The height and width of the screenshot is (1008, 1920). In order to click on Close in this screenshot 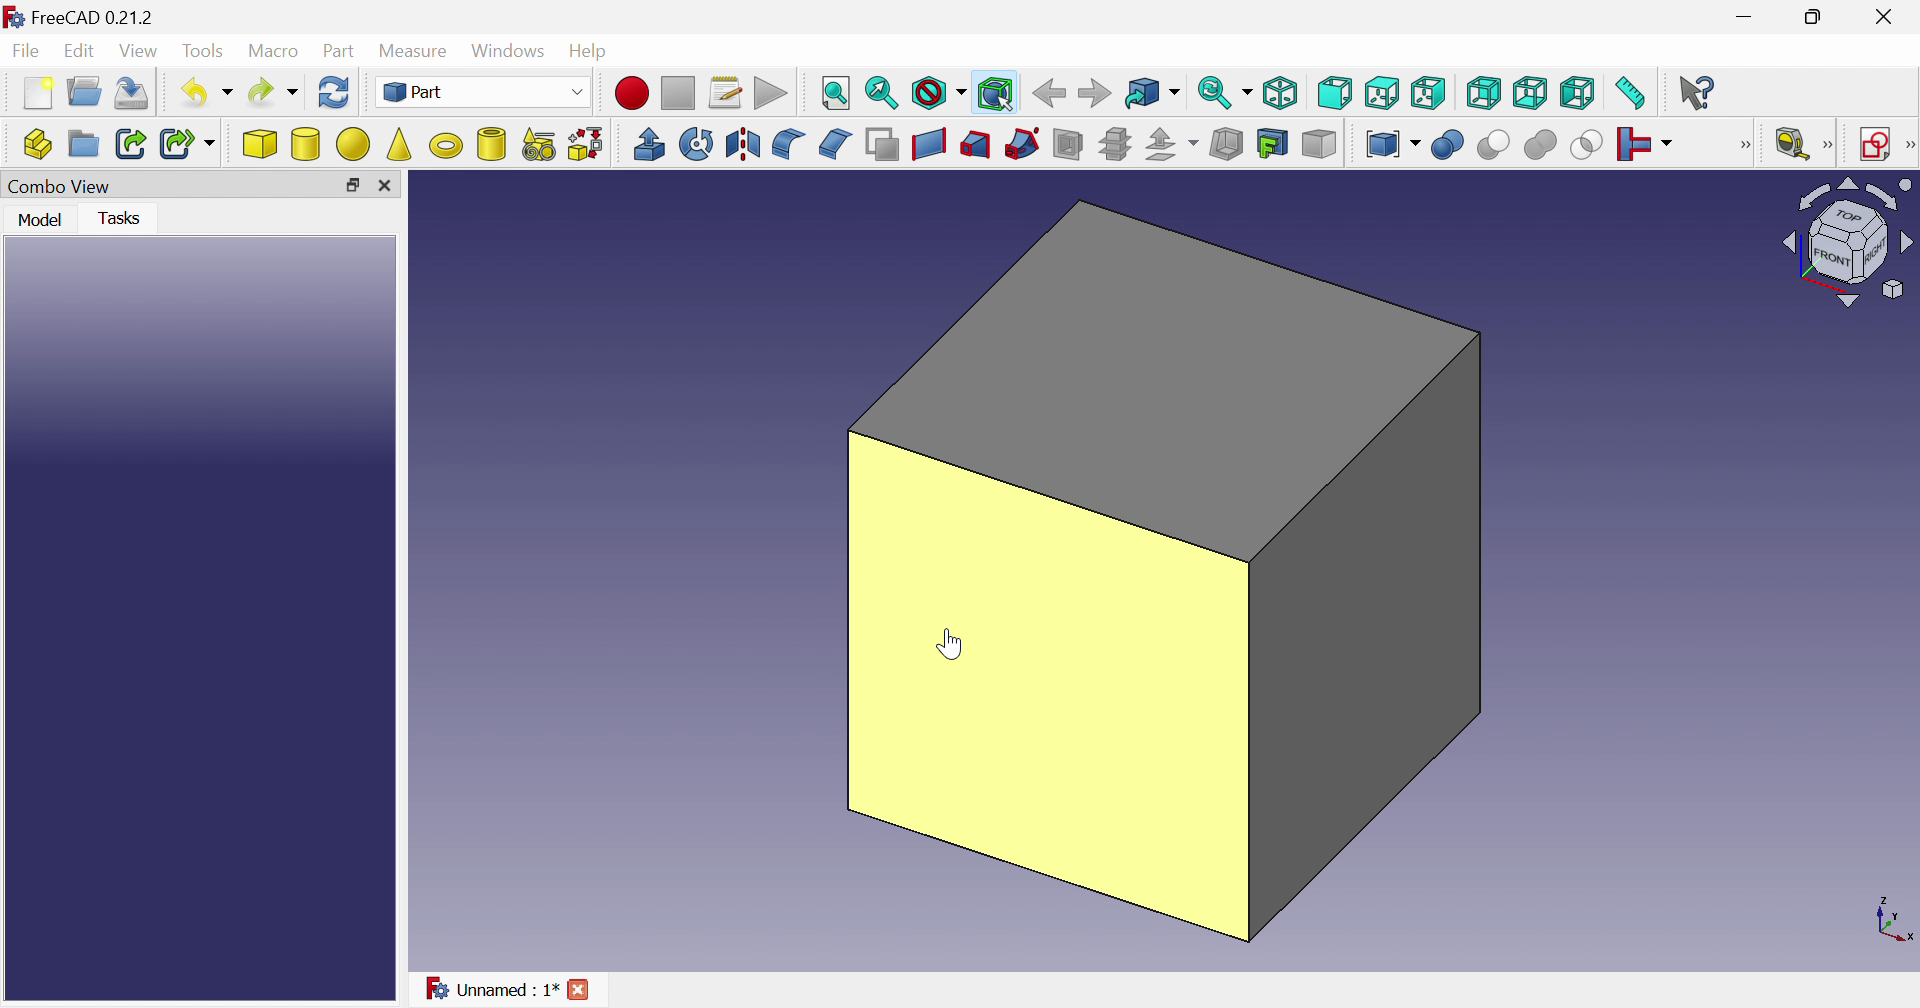, I will do `click(391, 186)`.